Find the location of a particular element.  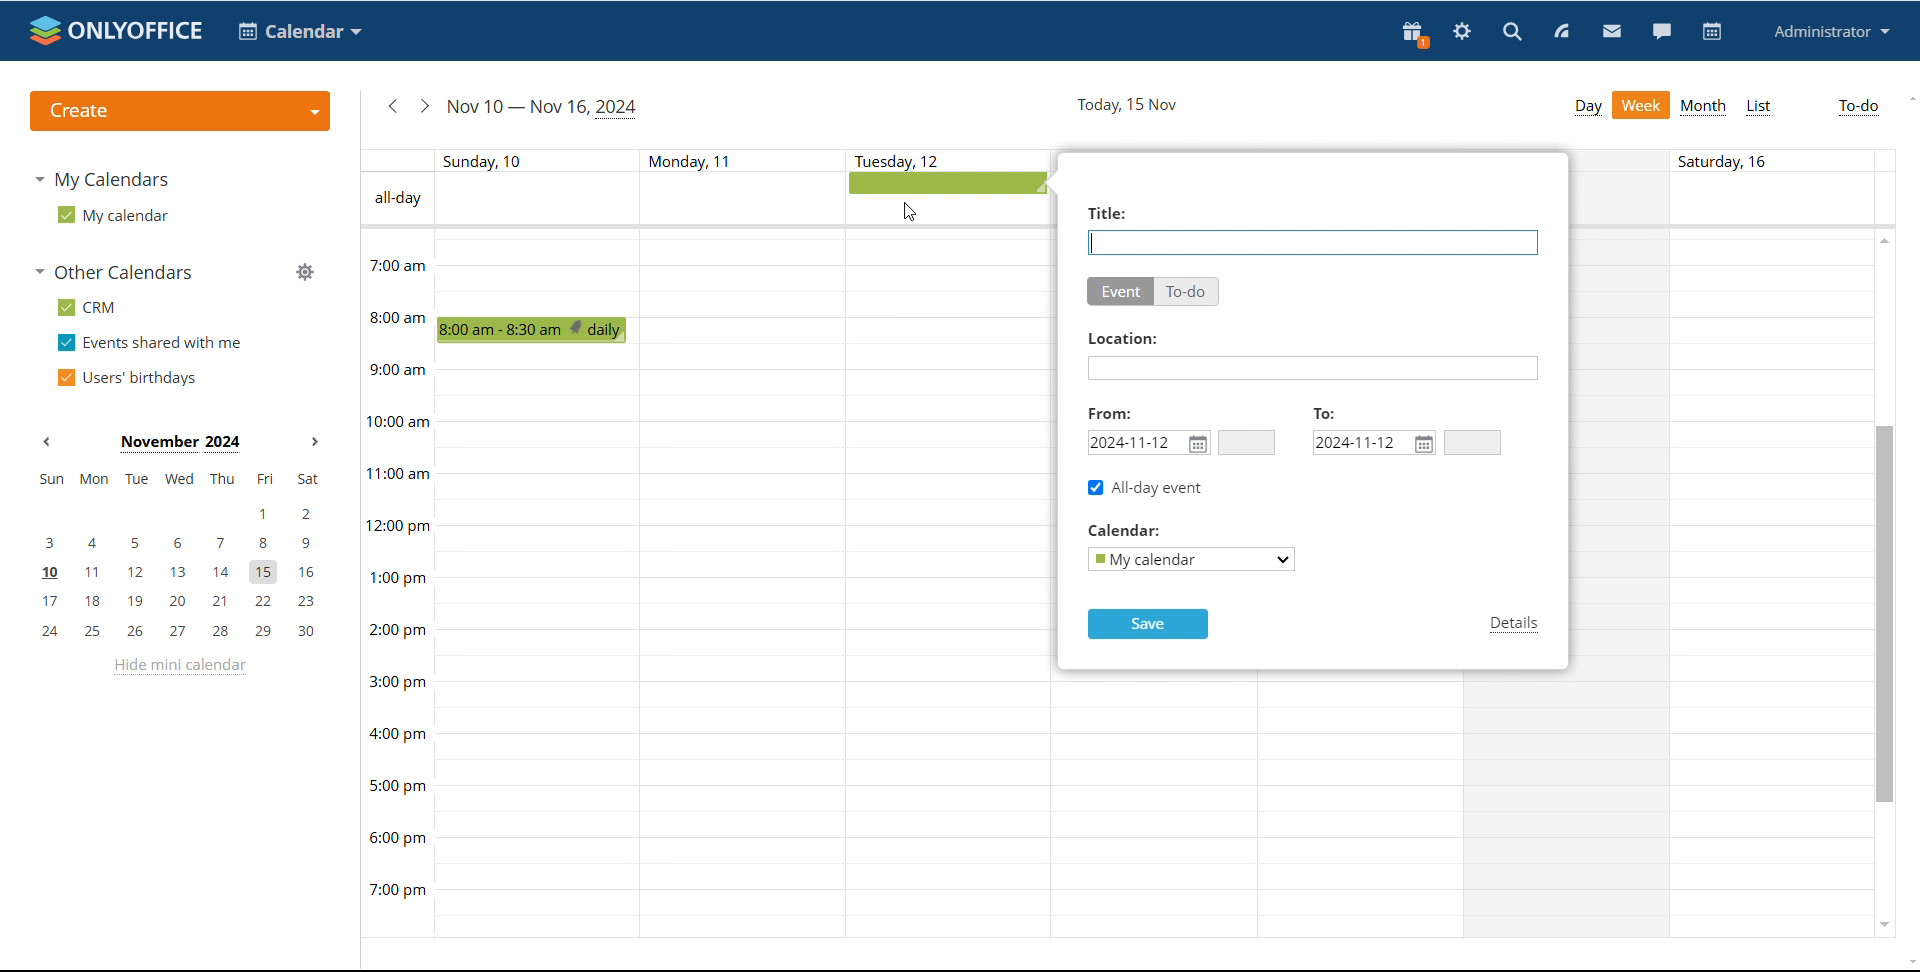

To is located at coordinates (1321, 410).